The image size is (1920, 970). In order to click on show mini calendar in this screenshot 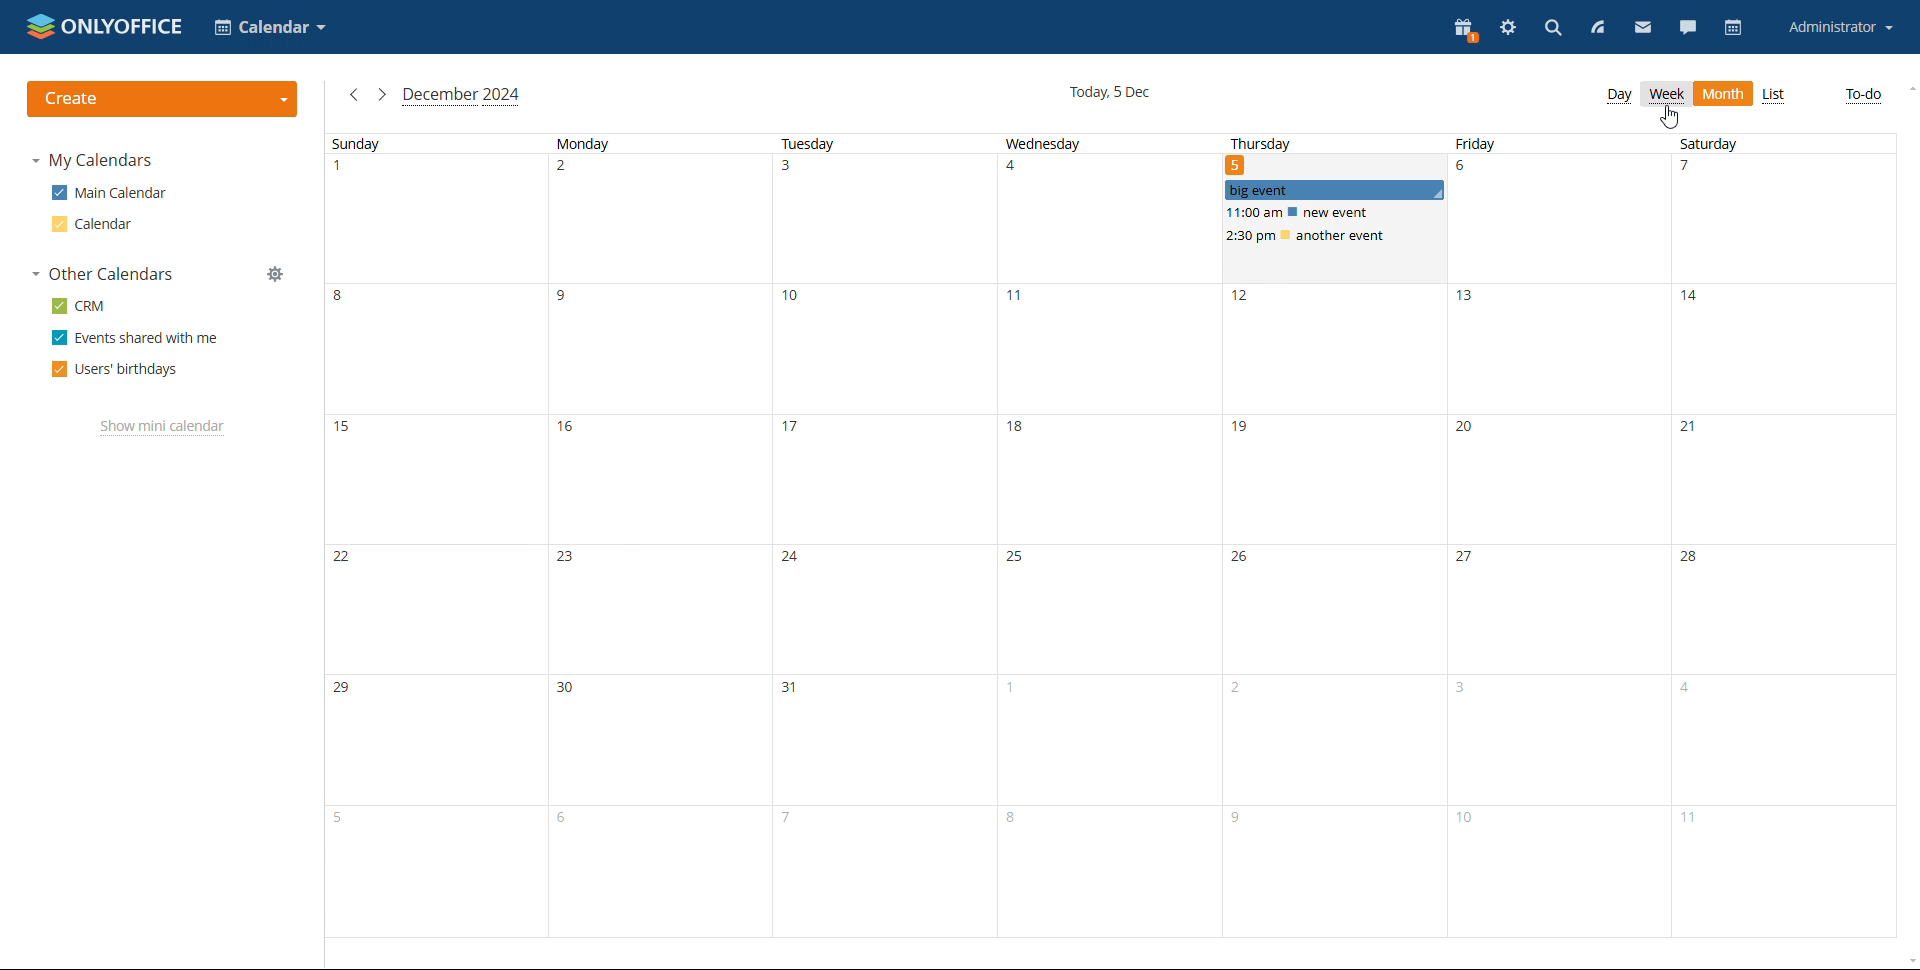, I will do `click(163, 427)`.